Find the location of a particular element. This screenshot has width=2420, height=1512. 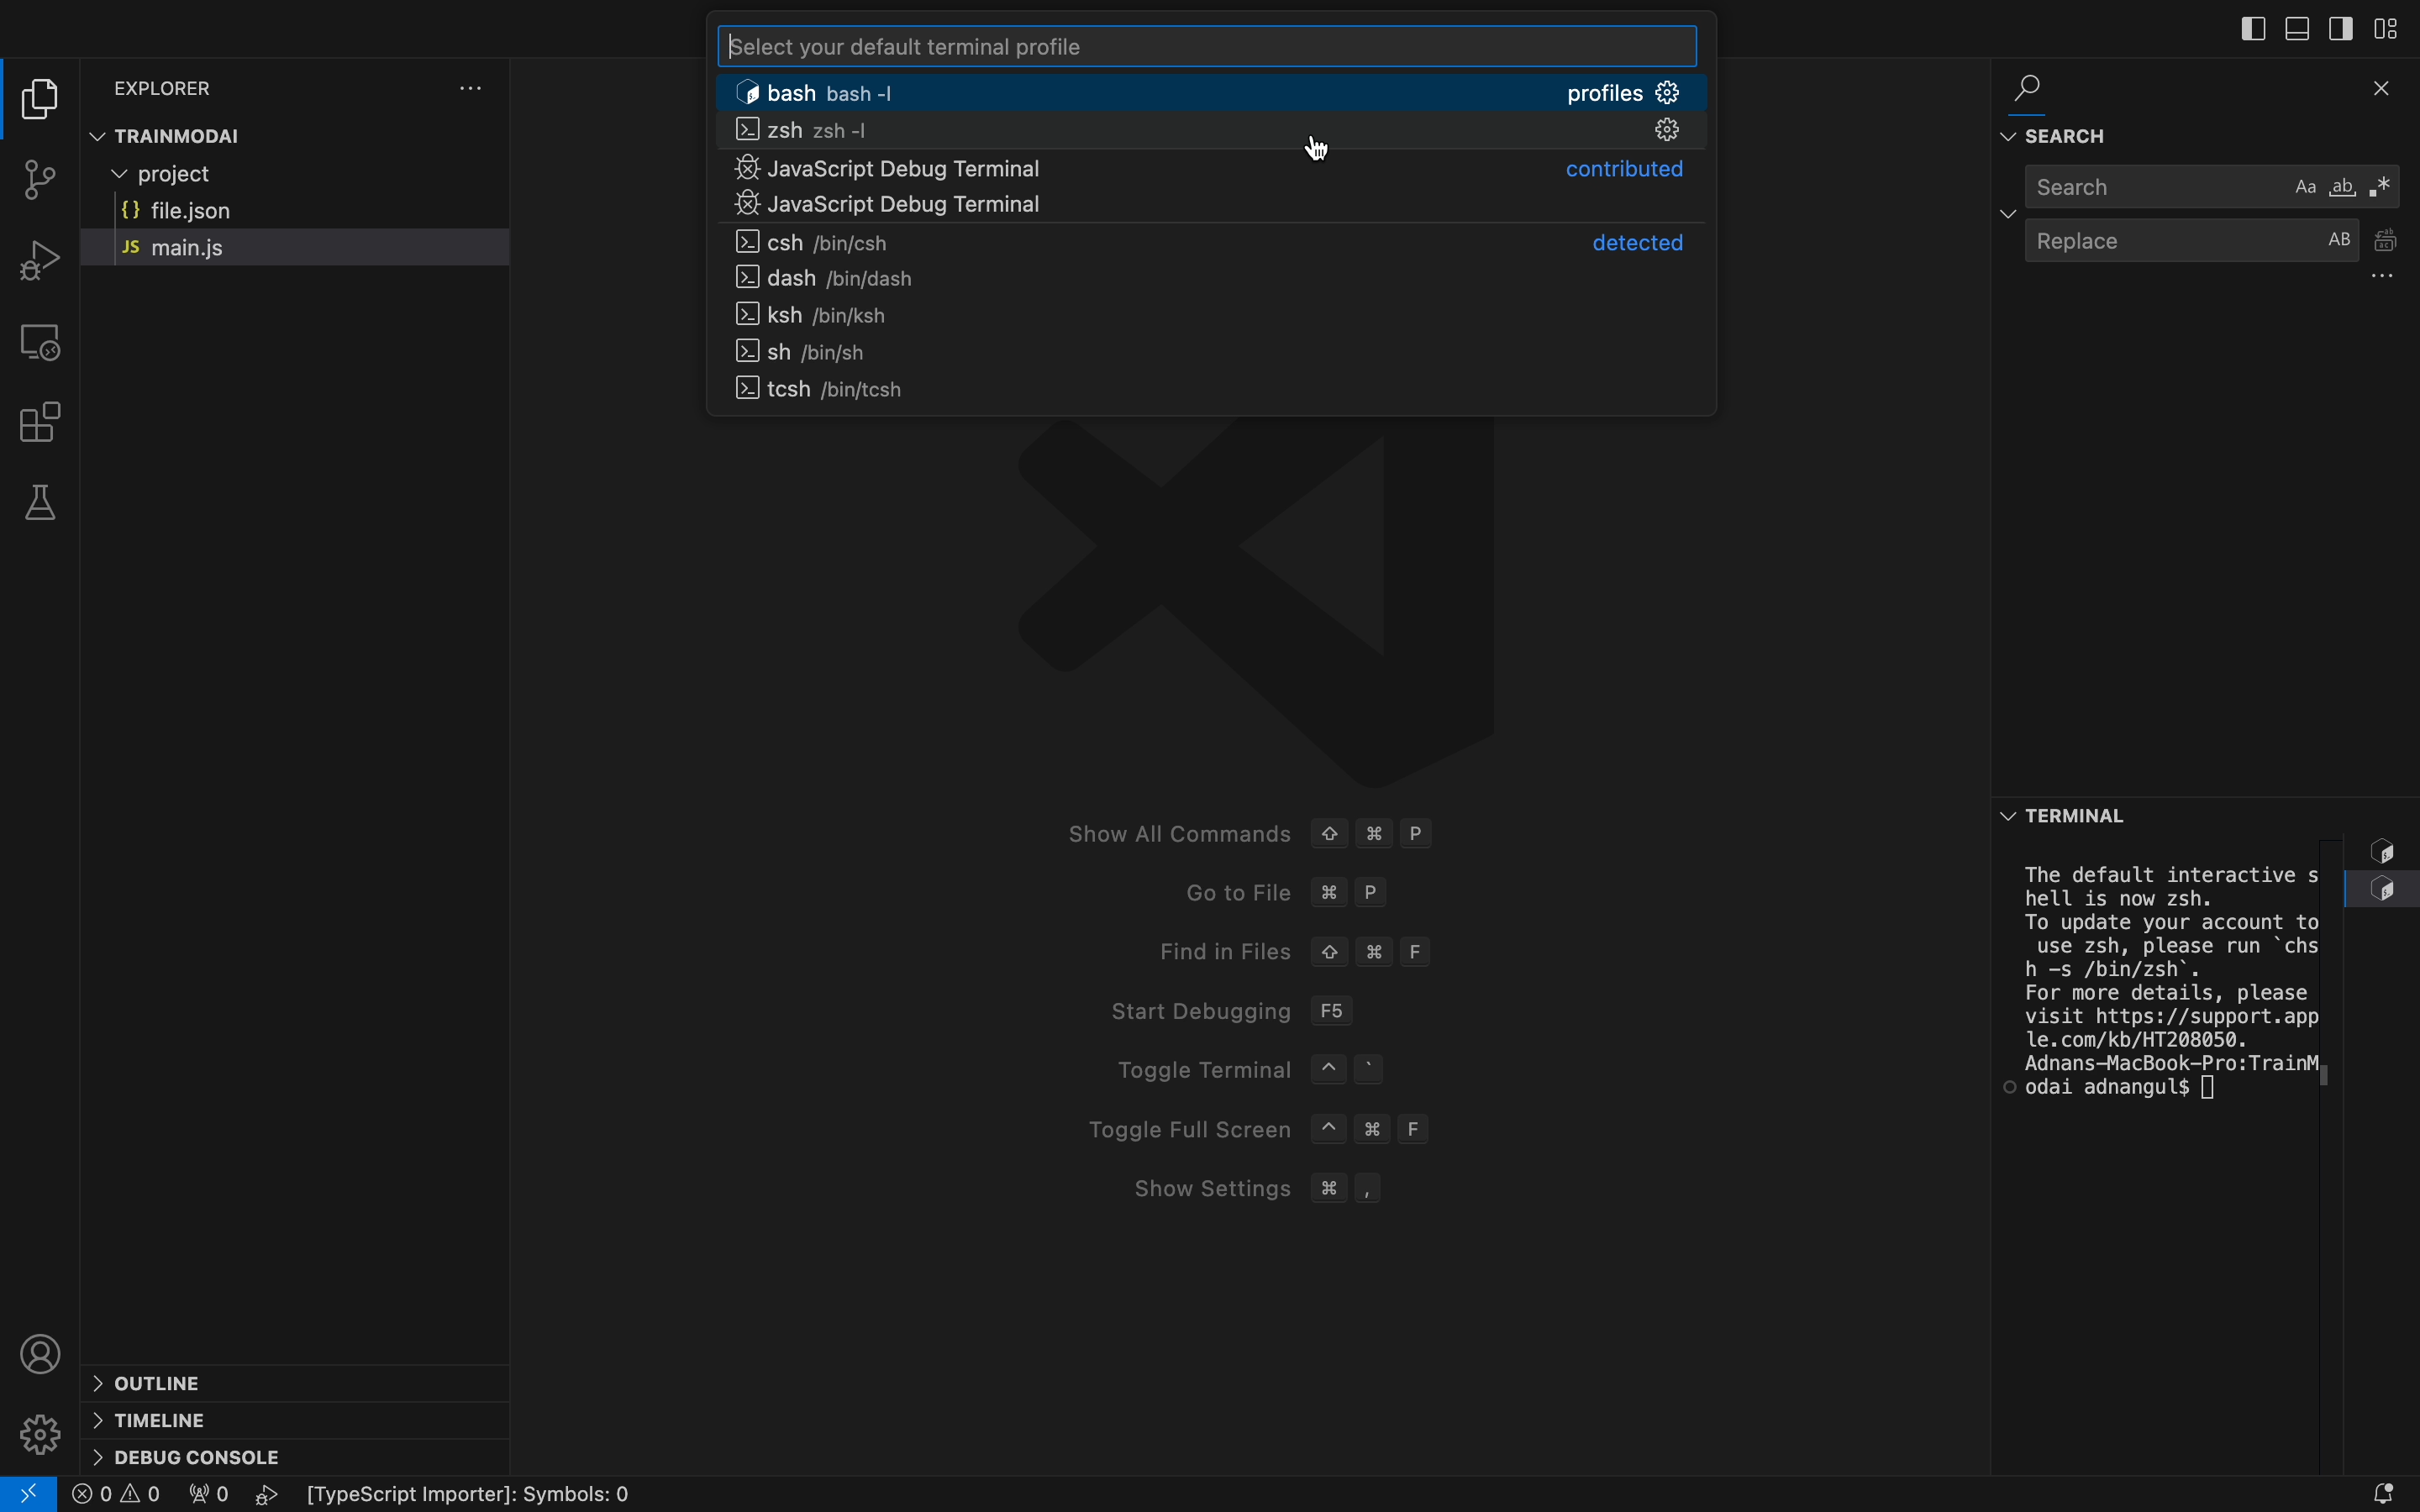

file json is located at coordinates (200, 211).